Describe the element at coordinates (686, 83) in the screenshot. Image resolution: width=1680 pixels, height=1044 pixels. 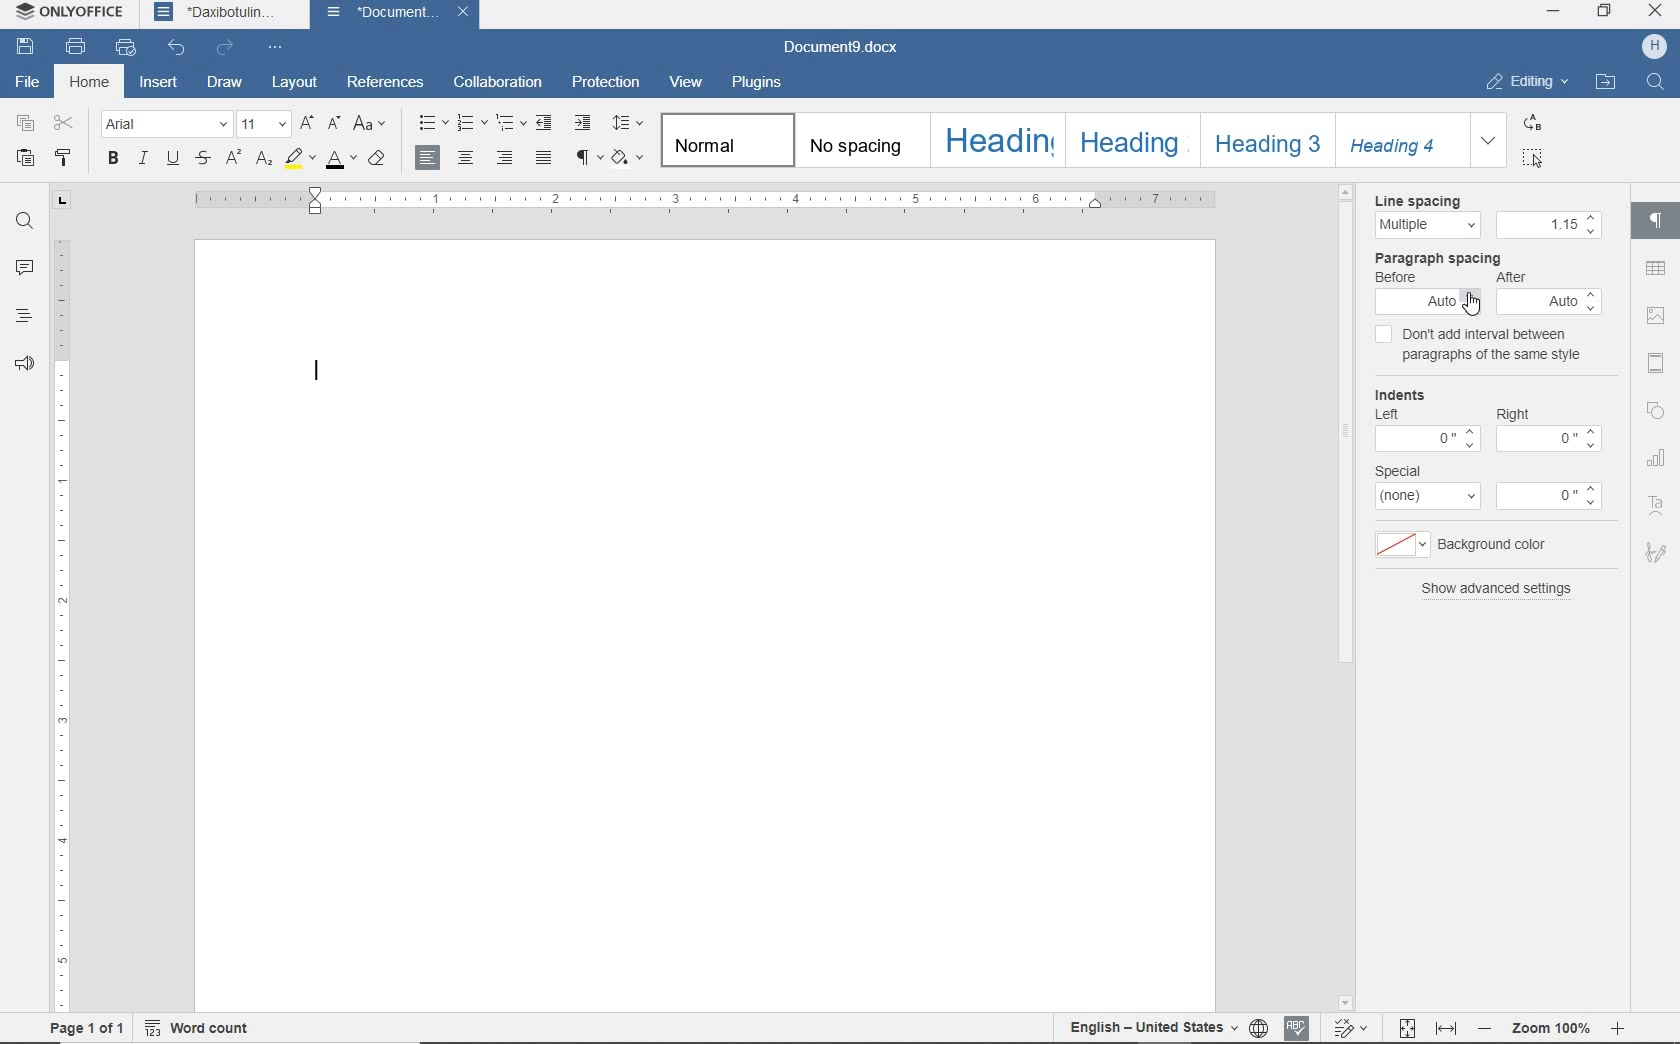
I see `view` at that location.